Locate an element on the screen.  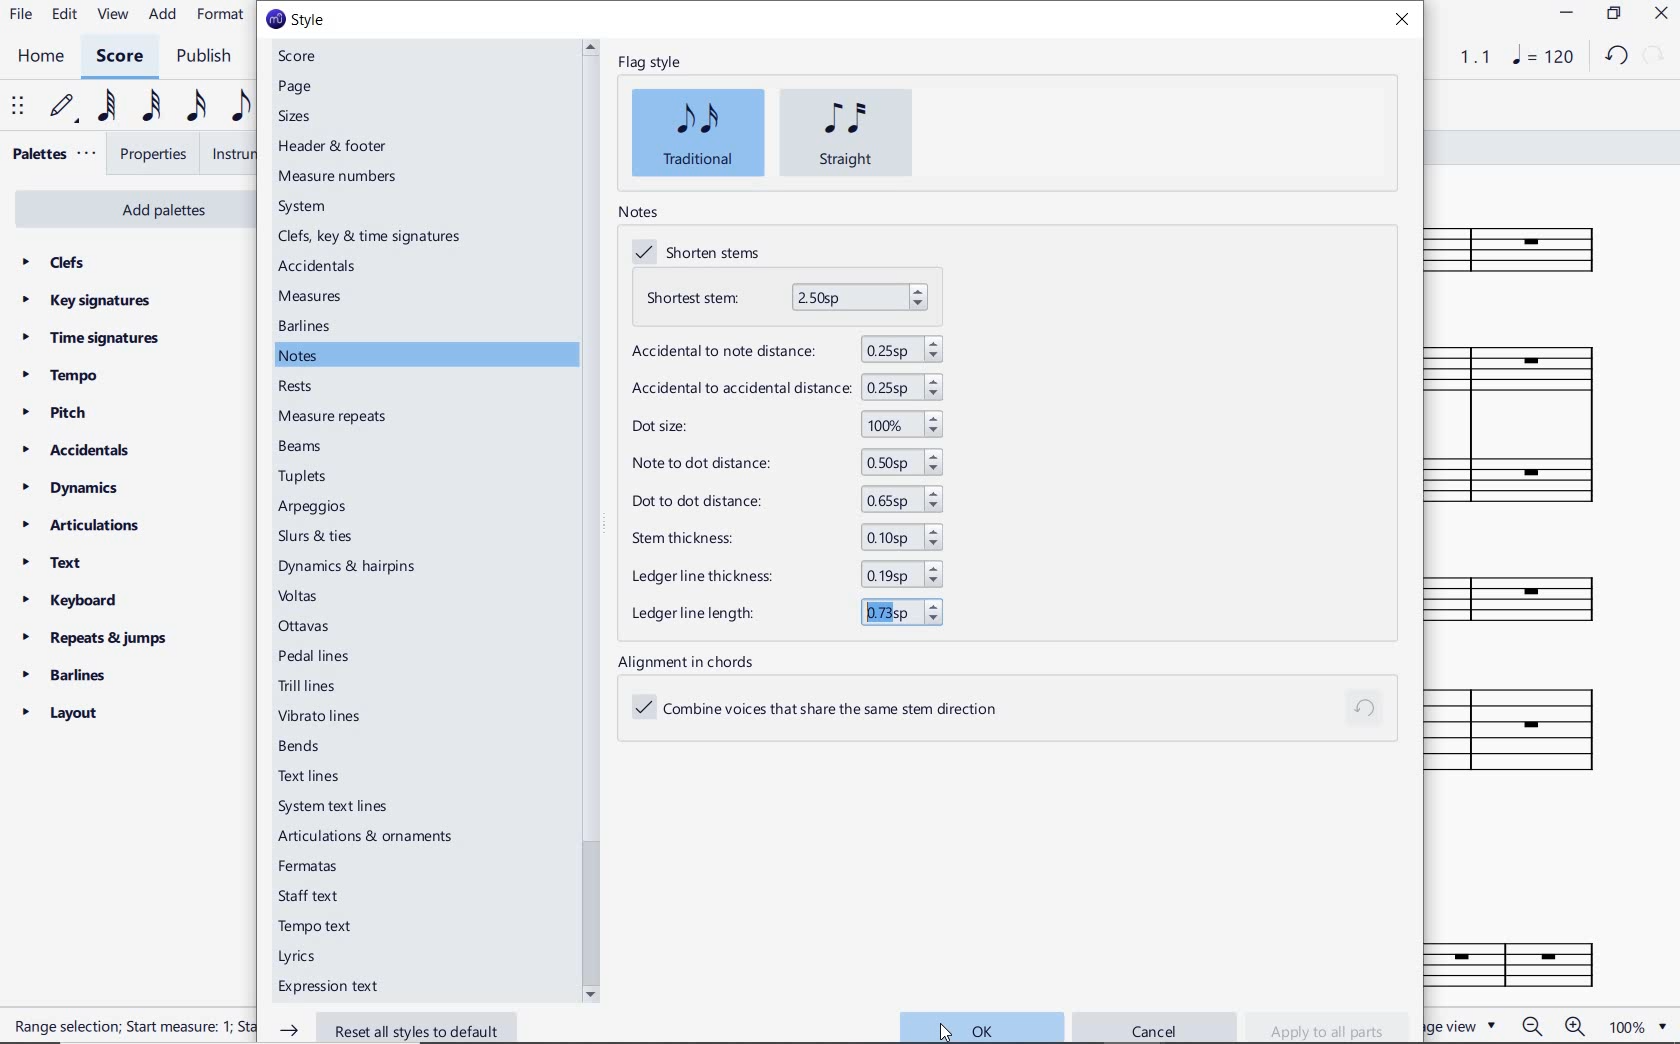
zoom in or zoom out is located at coordinates (1558, 1026).